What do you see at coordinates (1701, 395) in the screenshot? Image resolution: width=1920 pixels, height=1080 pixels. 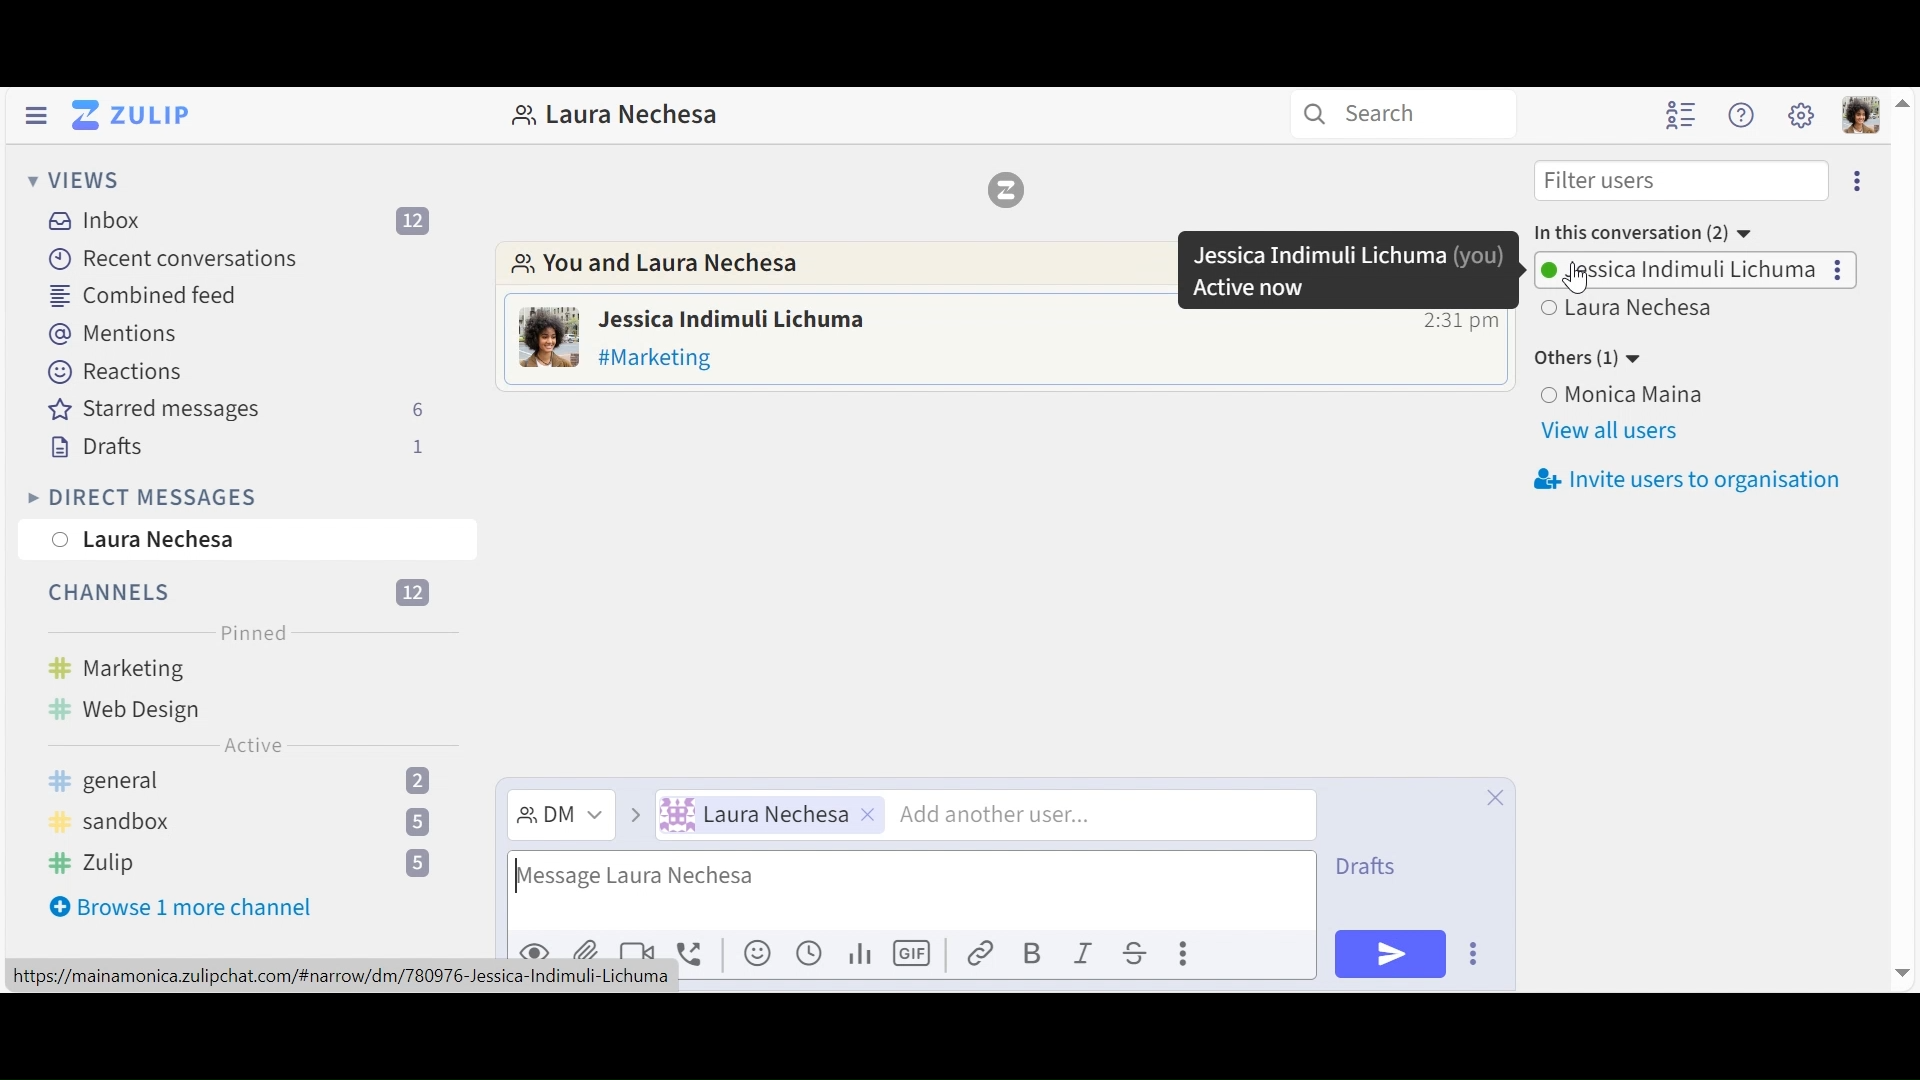 I see `User` at bounding box center [1701, 395].